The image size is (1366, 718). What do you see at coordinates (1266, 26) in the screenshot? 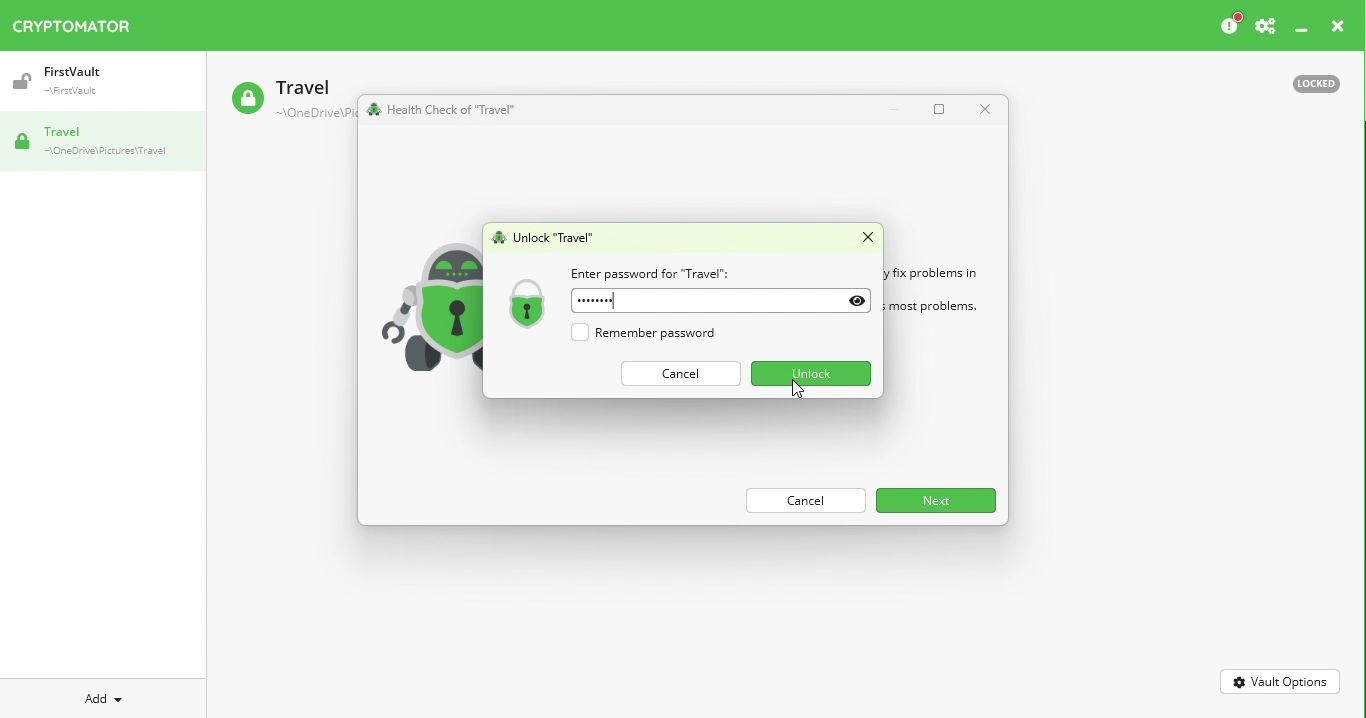
I see `Settings` at bounding box center [1266, 26].